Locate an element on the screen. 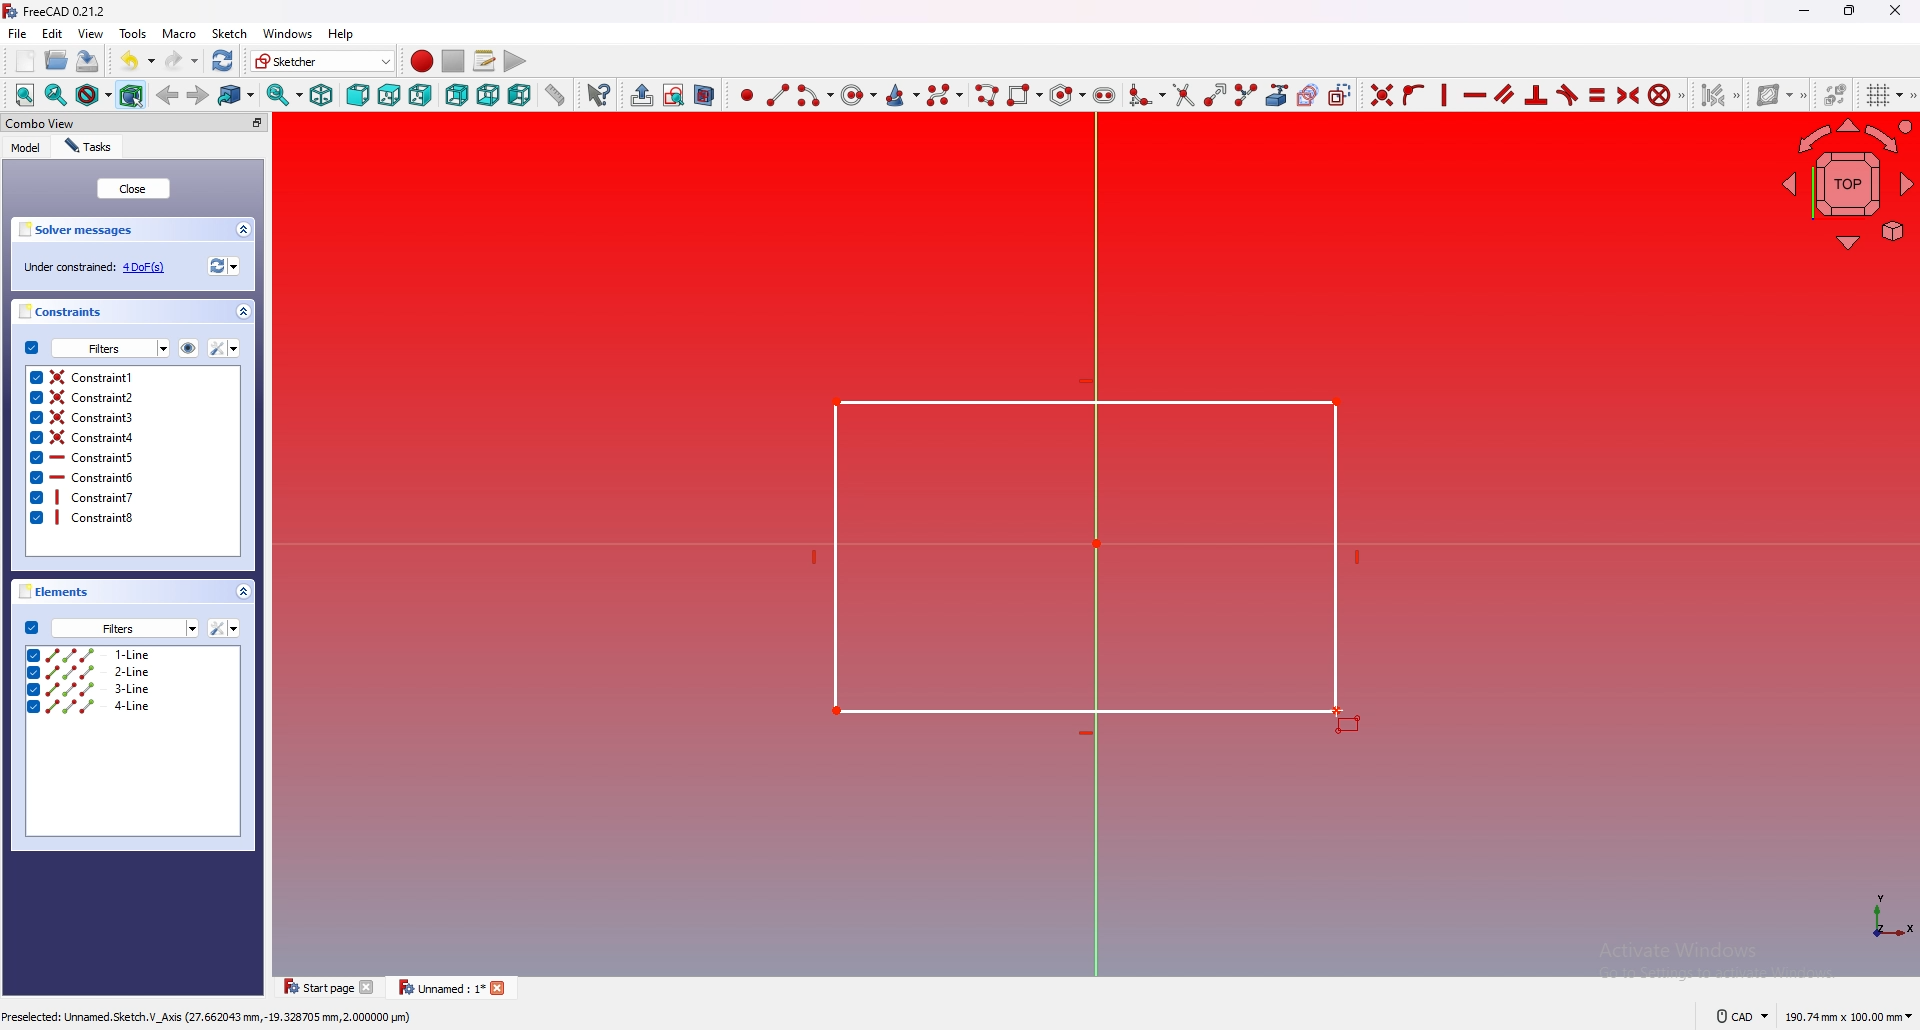  constraint coincident is located at coordinates (1382, 94).